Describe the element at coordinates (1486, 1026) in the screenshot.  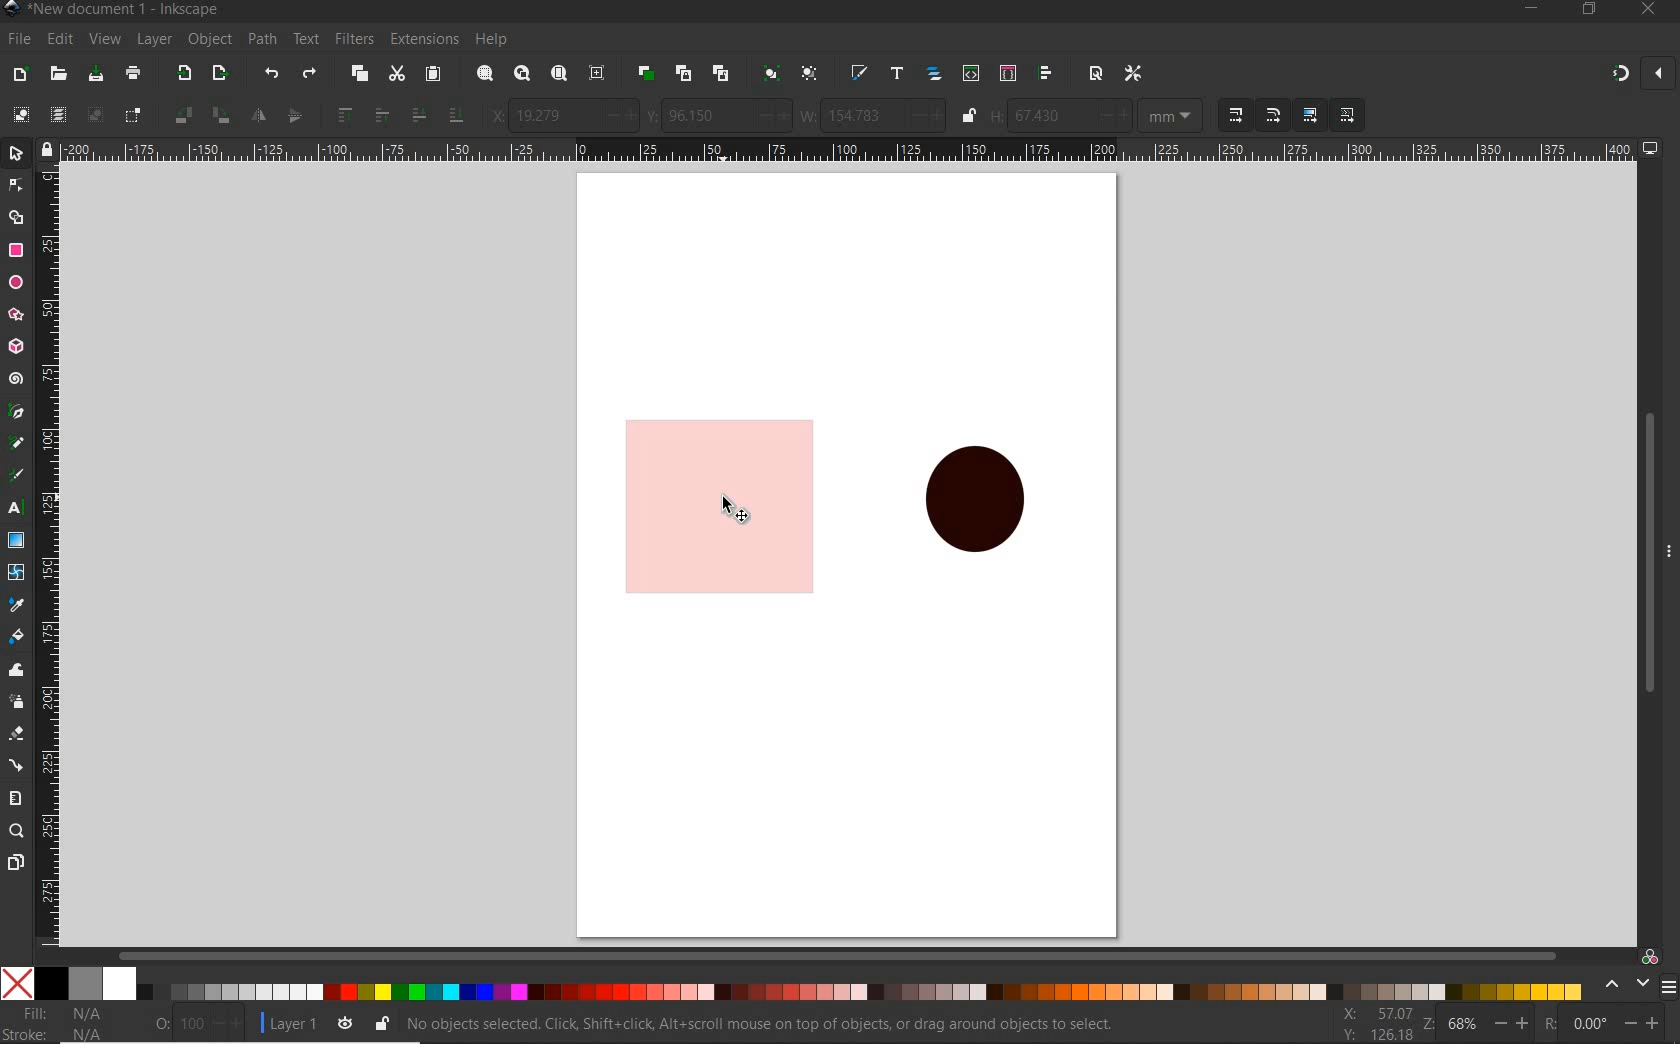
I see `zoom` at that location.